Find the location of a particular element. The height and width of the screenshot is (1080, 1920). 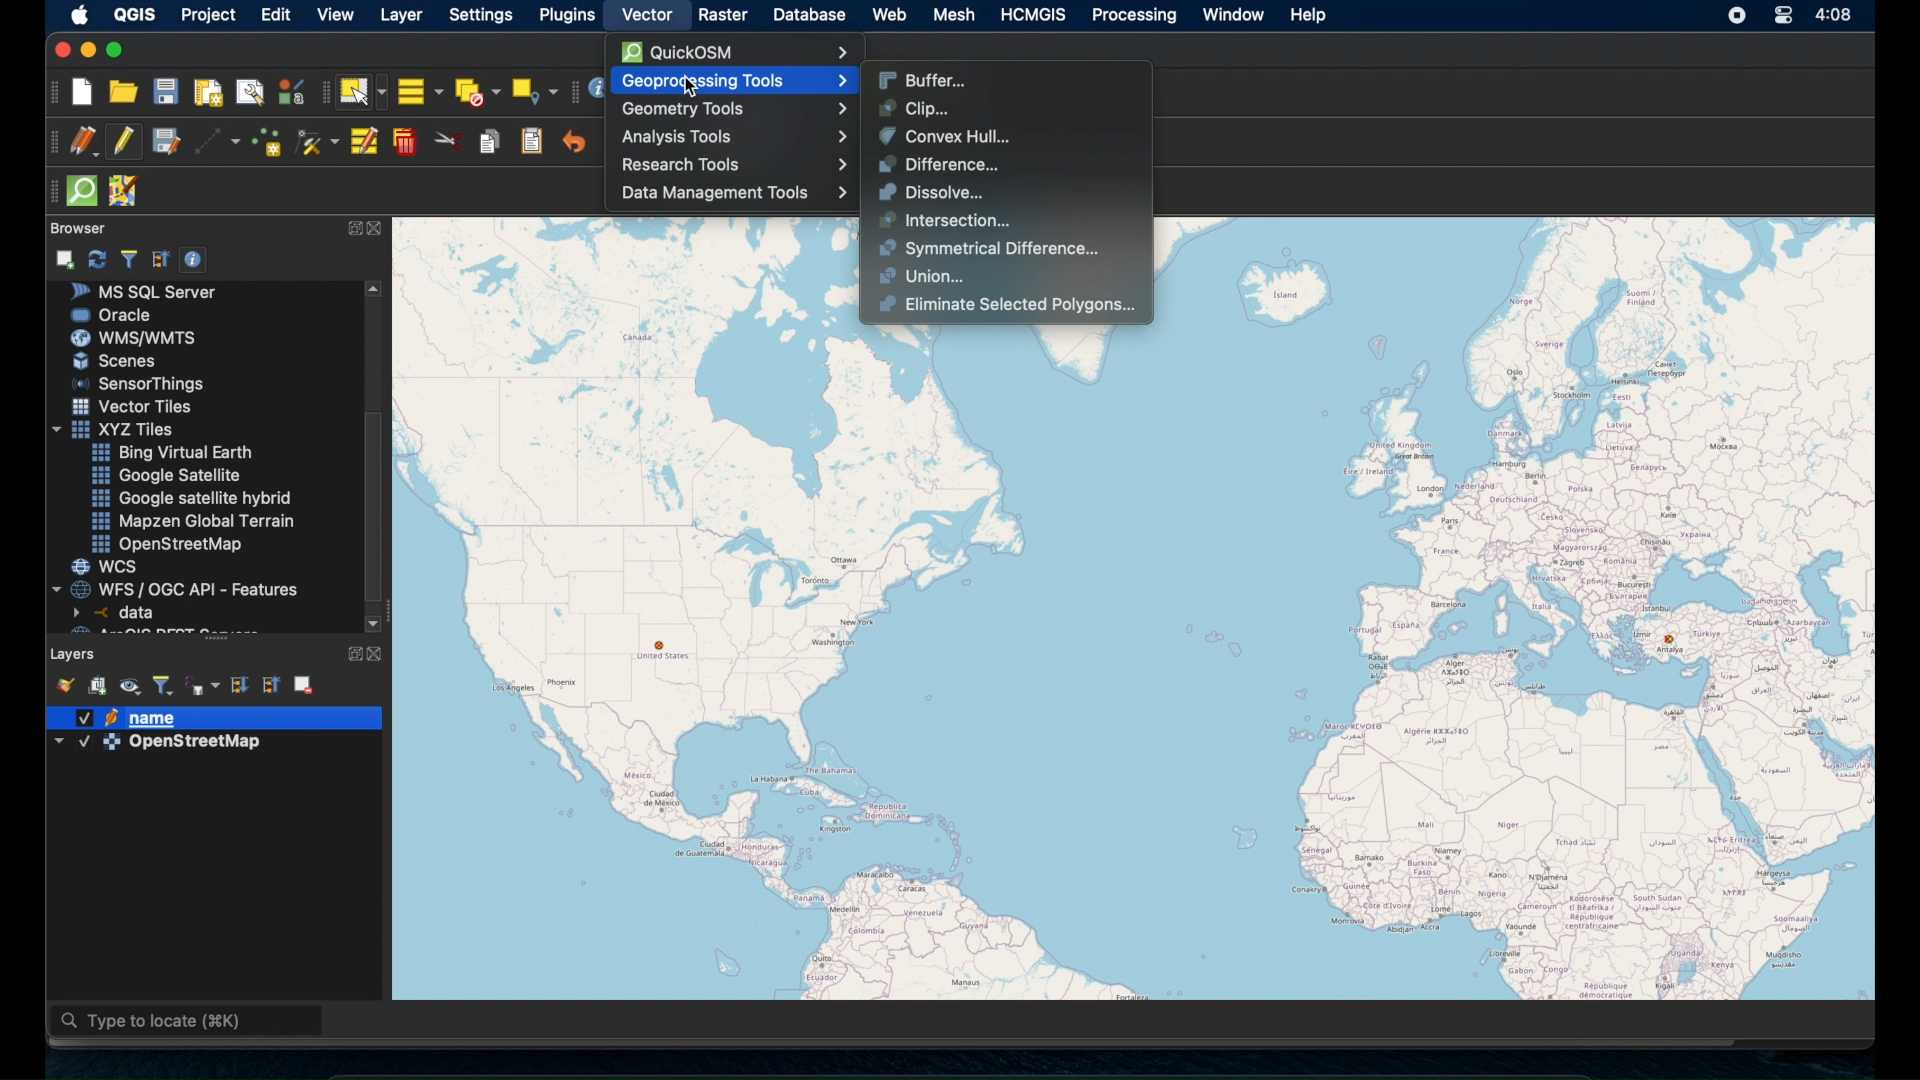

style manager is located at coordinates (290, 91).